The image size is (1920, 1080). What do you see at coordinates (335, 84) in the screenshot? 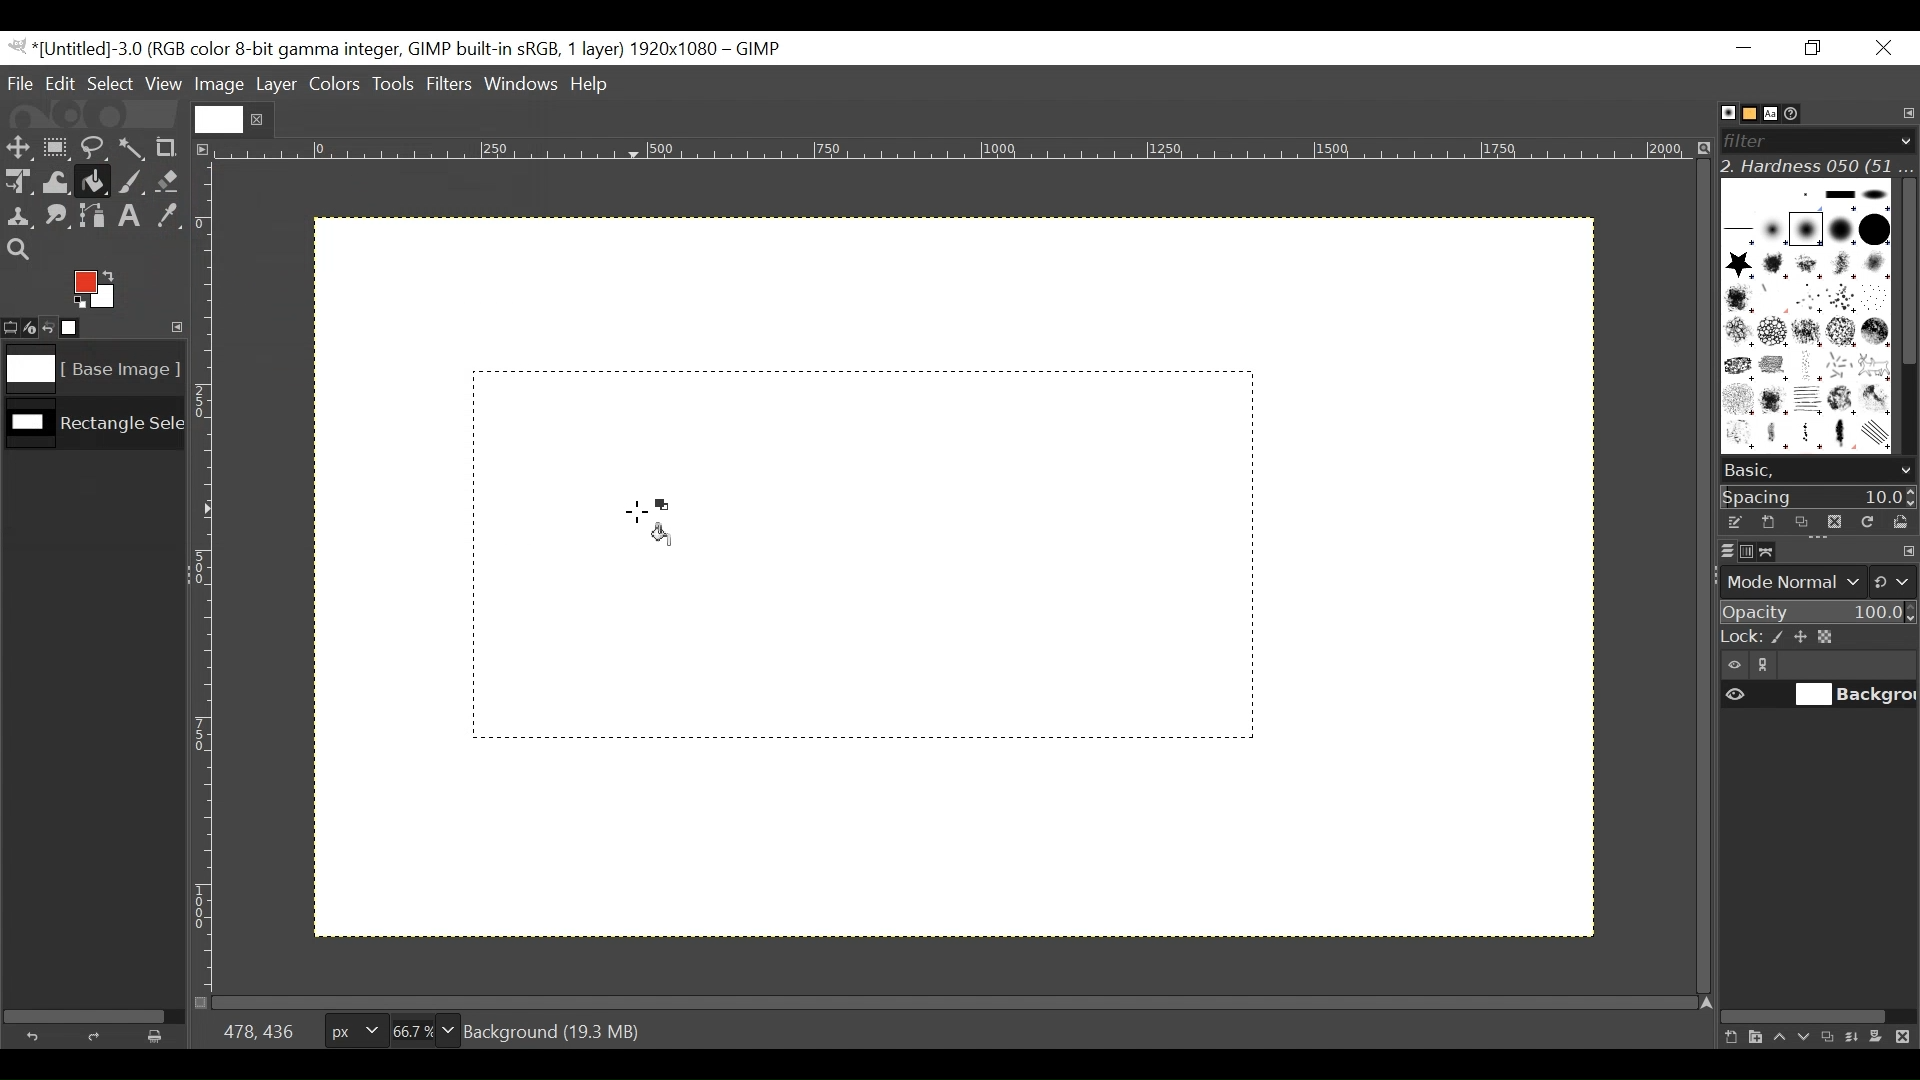
I see `Colors` at bounding box center [335, 84].